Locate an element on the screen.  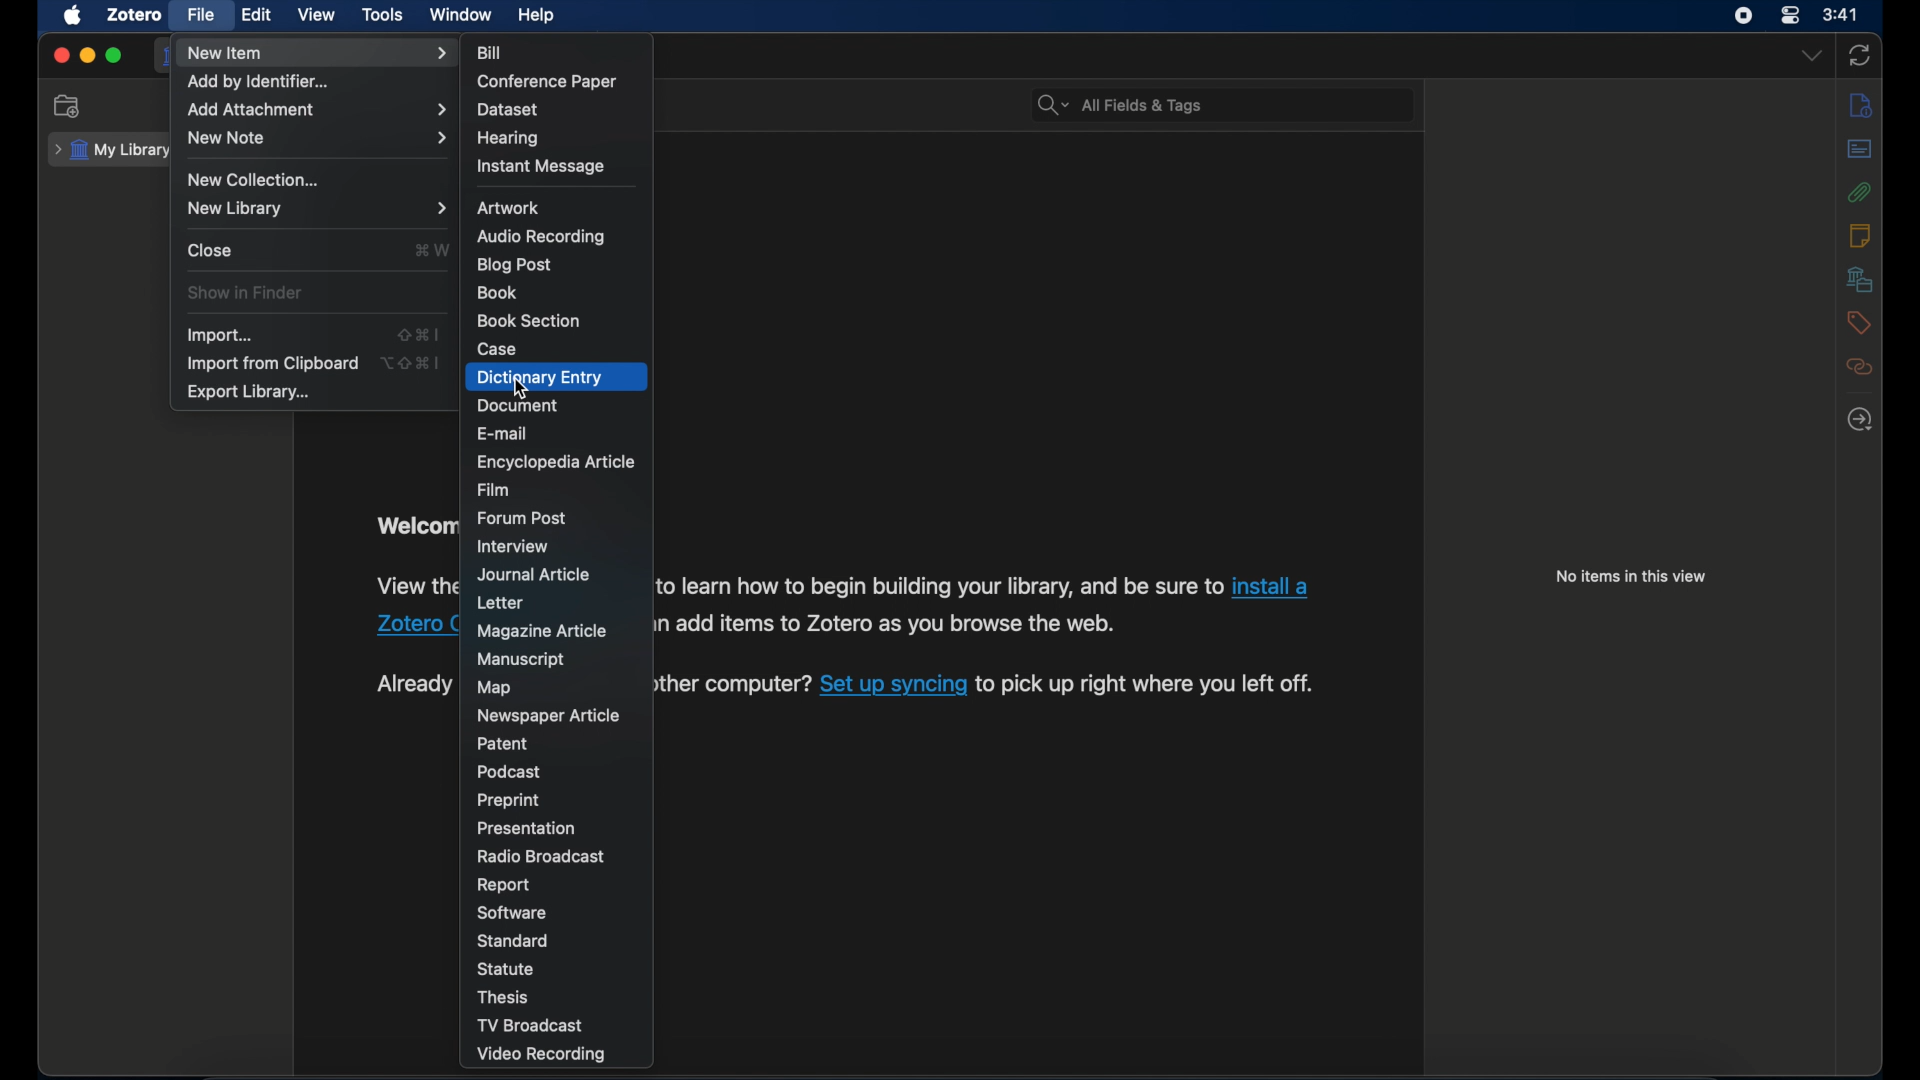
maximize is located at coordinates (114, 56).